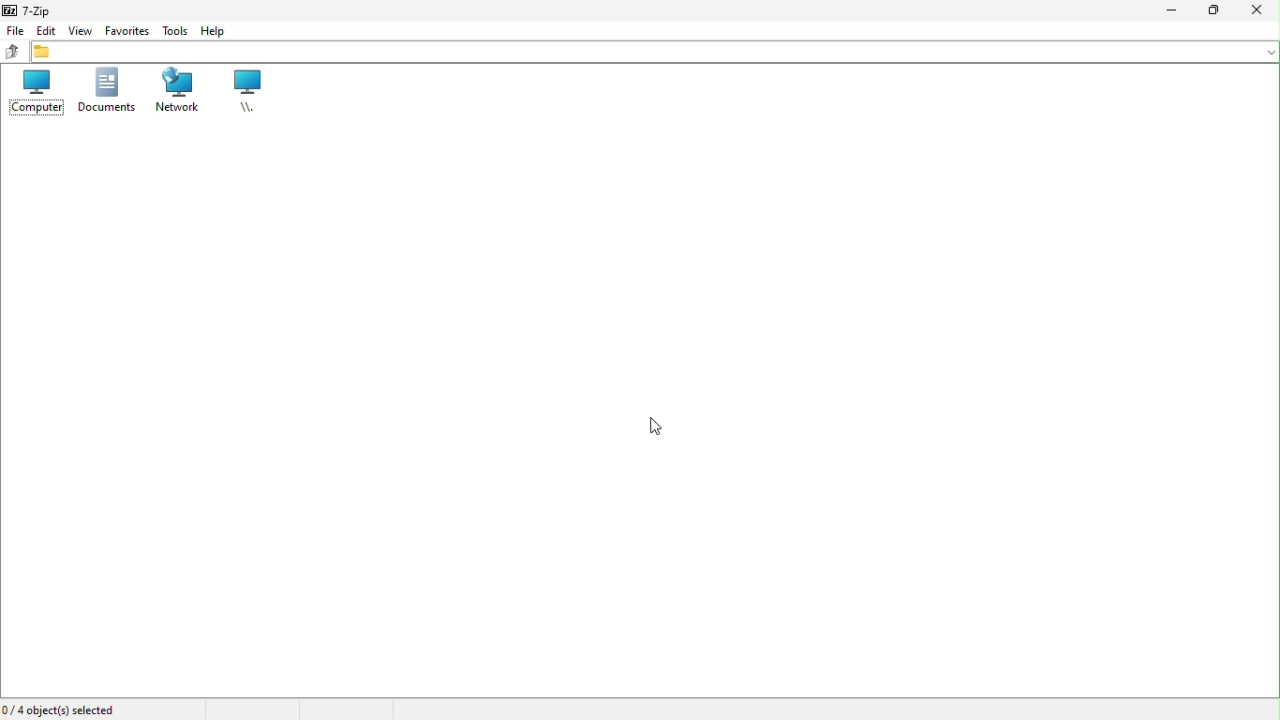 The height and width of the screenshot is (720, 1280). Describe the element at coordinates (173, 30) in the screenshot. I see `Tools` at that location.